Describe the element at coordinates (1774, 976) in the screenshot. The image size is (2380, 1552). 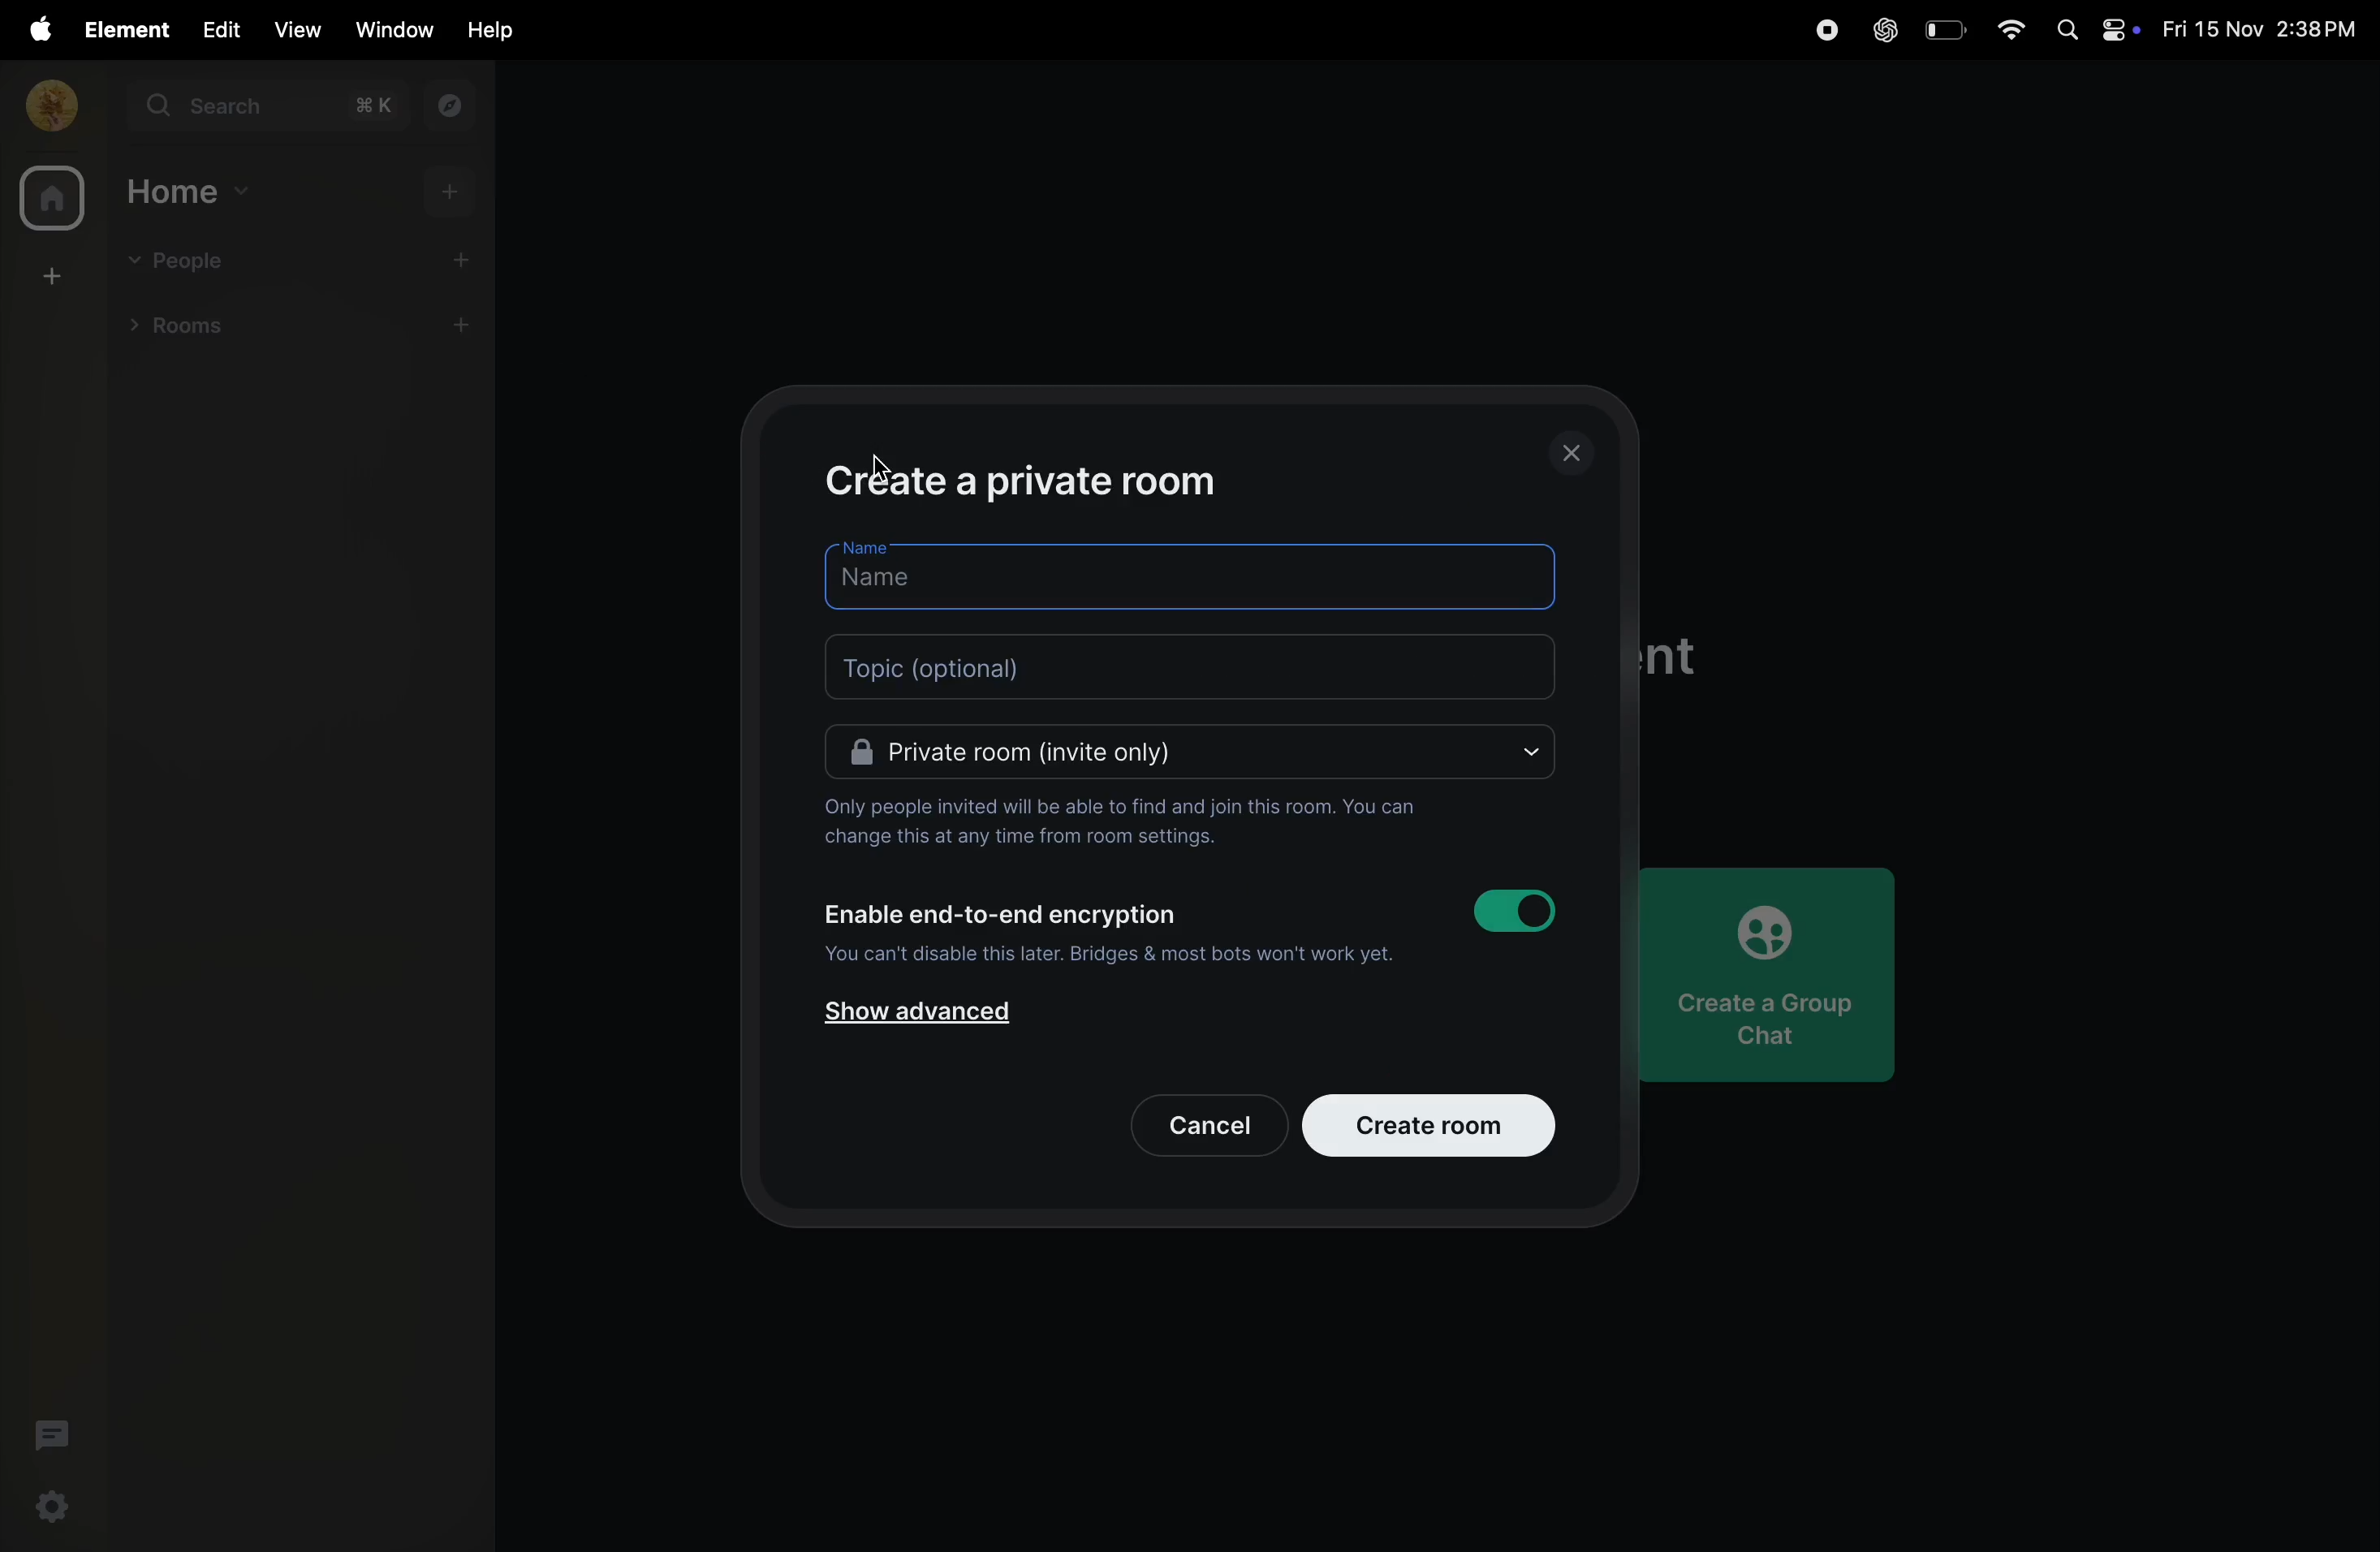
I see `create chat group` at that location.